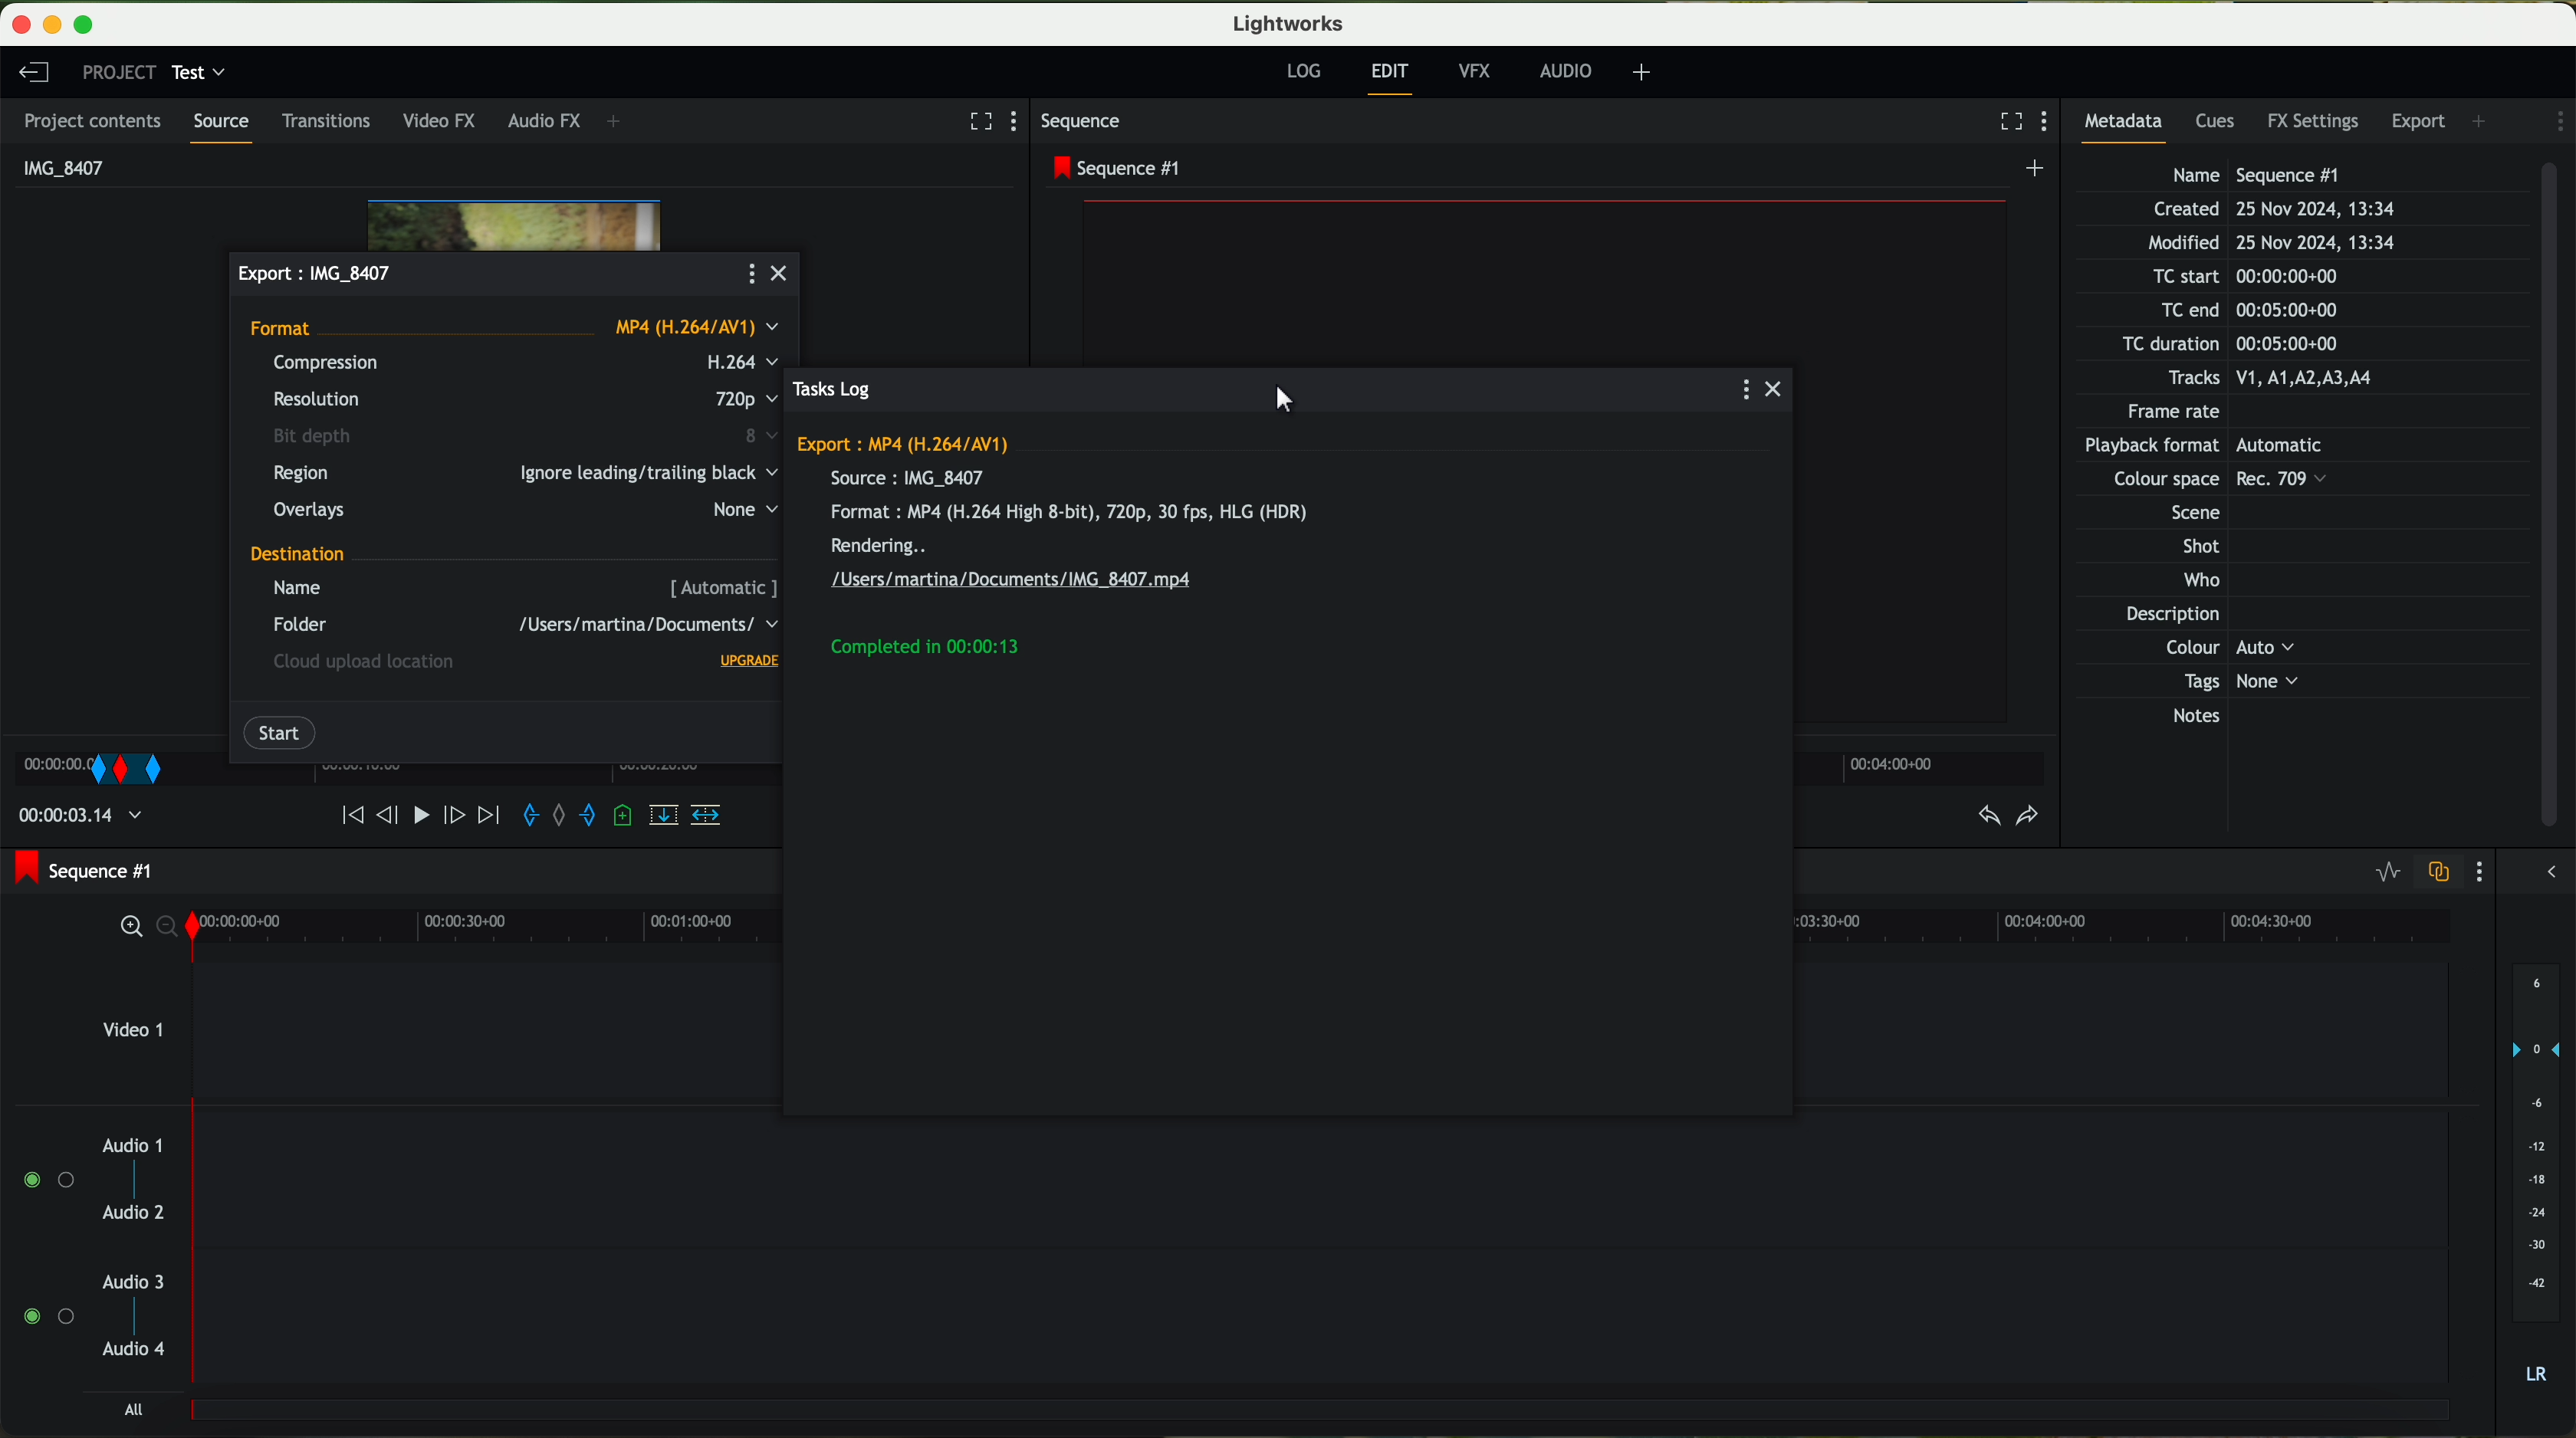 This screenshot has height=1438, width=2576. I want to click on Modified, so click(2269, 244).